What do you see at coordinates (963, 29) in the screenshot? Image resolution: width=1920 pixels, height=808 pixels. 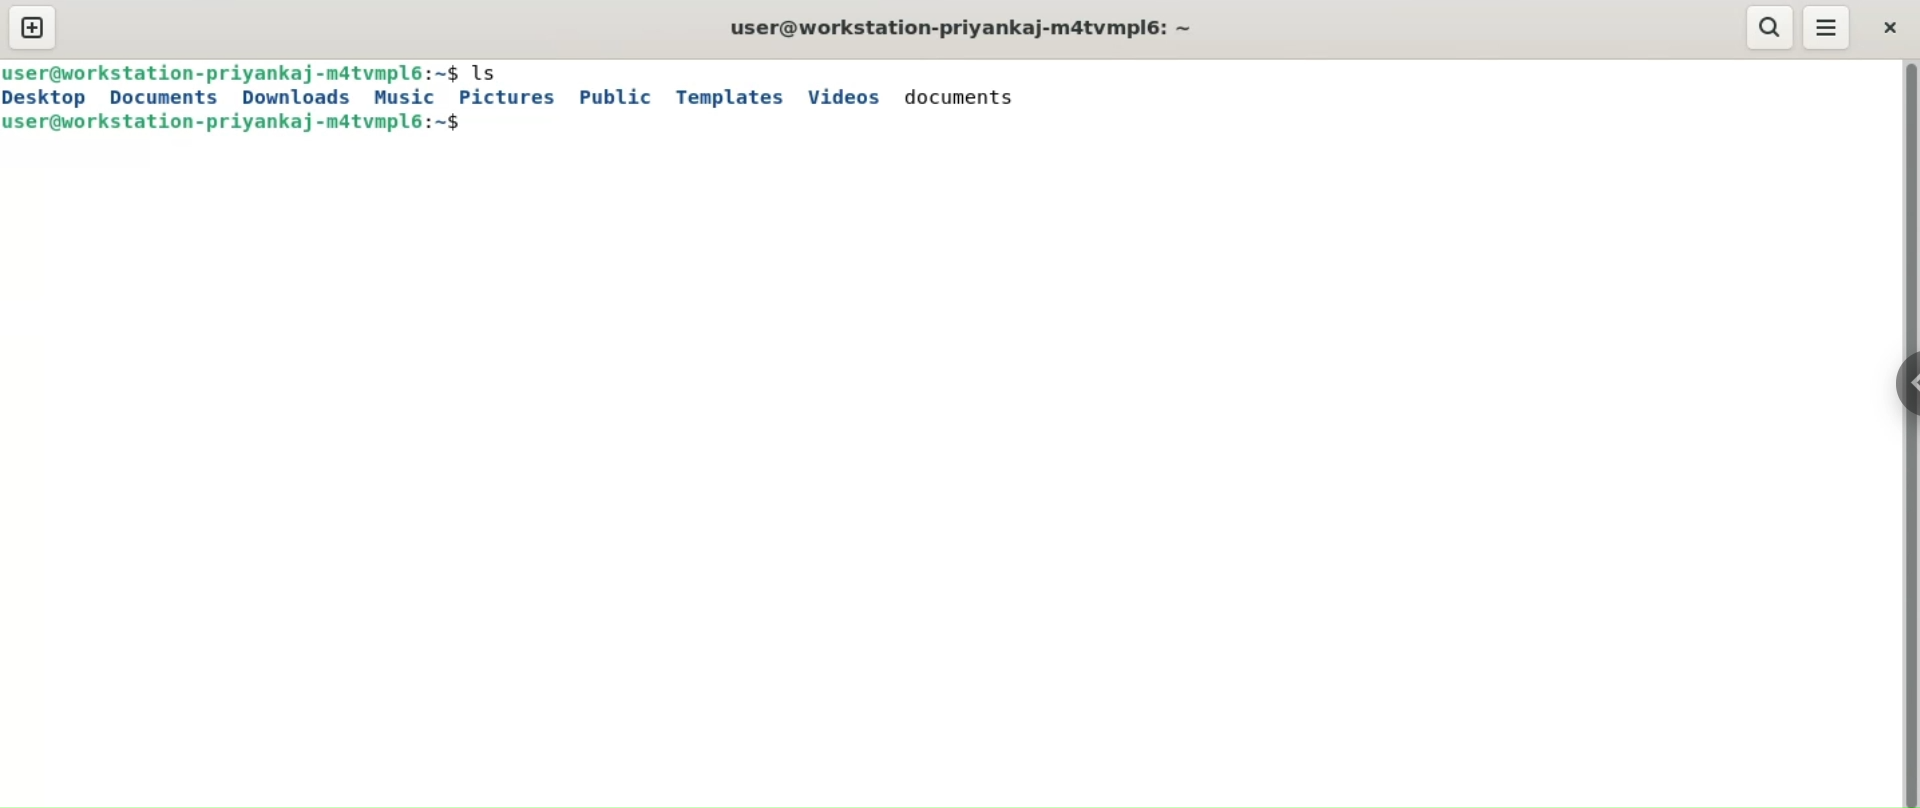 I see `user@workstation-priyankaj-m4tvmplé: ~` at bounding box center [963, 29].